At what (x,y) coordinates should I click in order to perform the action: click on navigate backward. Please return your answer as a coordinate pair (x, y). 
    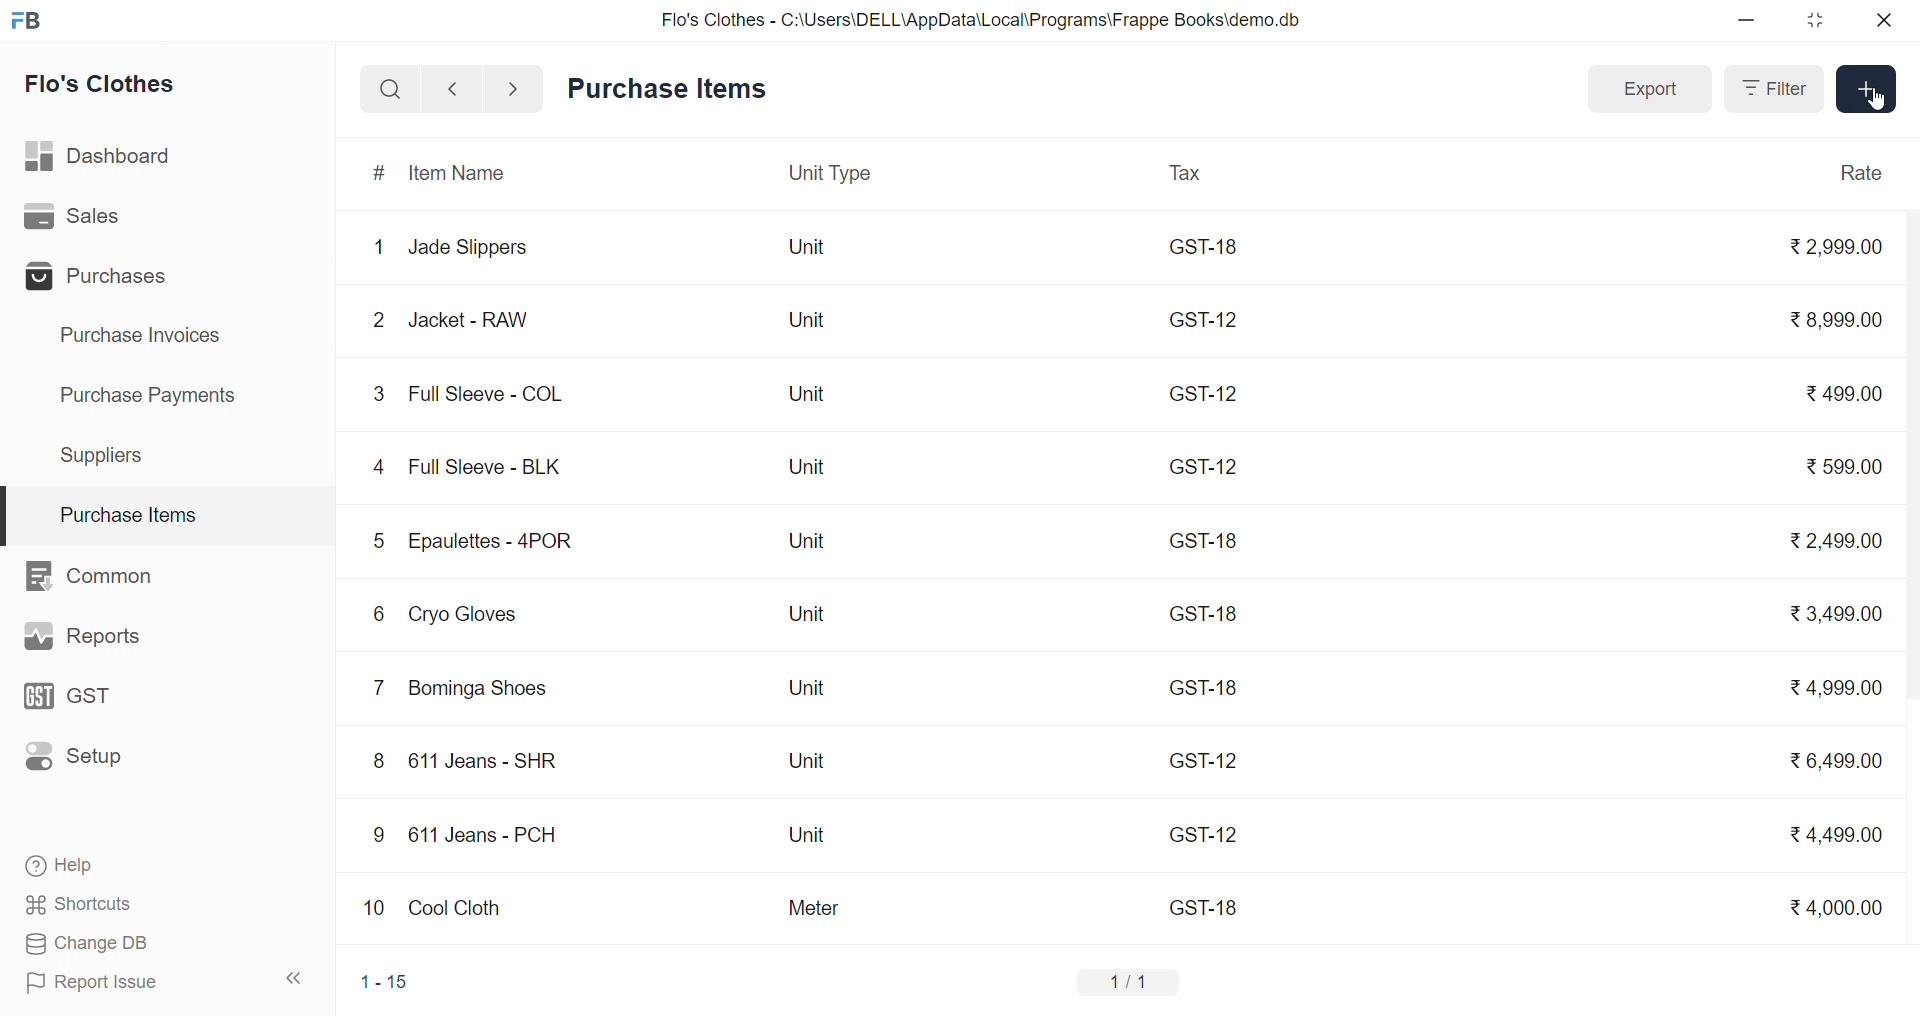
    Looking at the image, I should click on (452, 88).